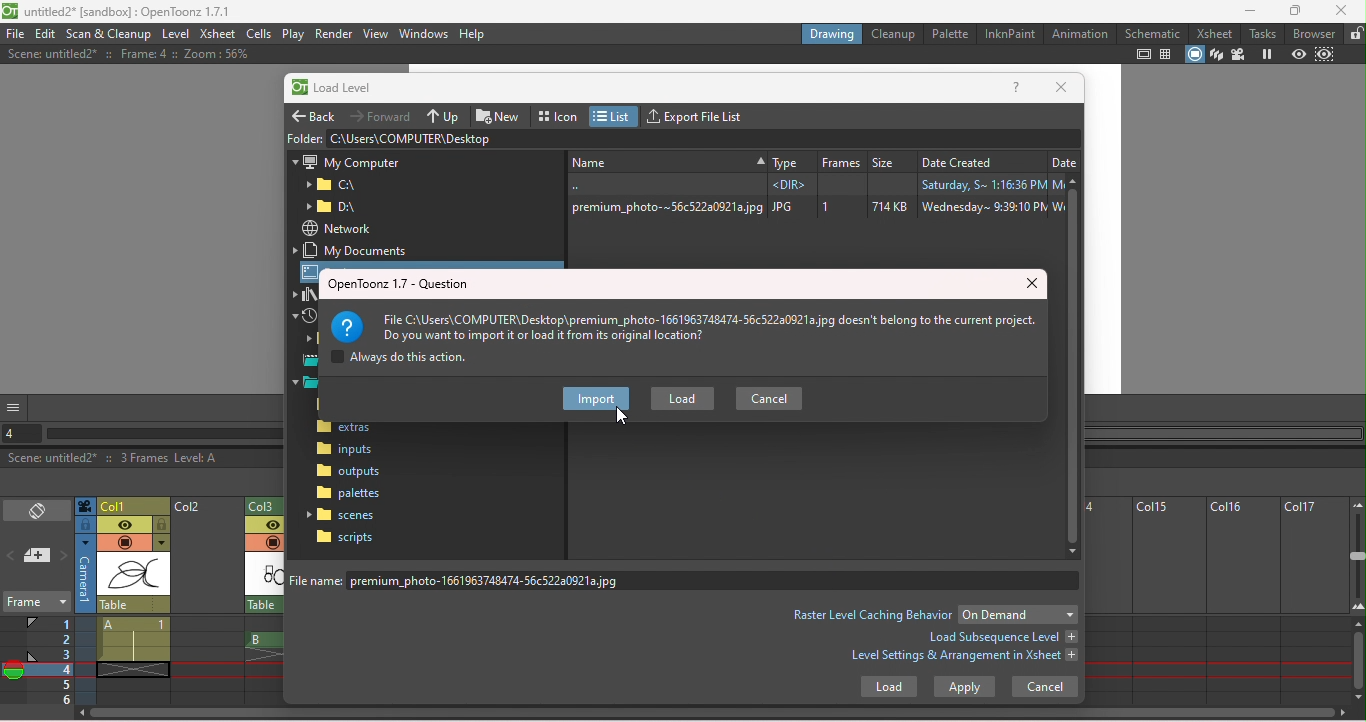 The image size is (1366, 722). What do you see at coordinates (1266, 55) in the screenshot?
I see `Freeze` at bounding box center [1266, 55].